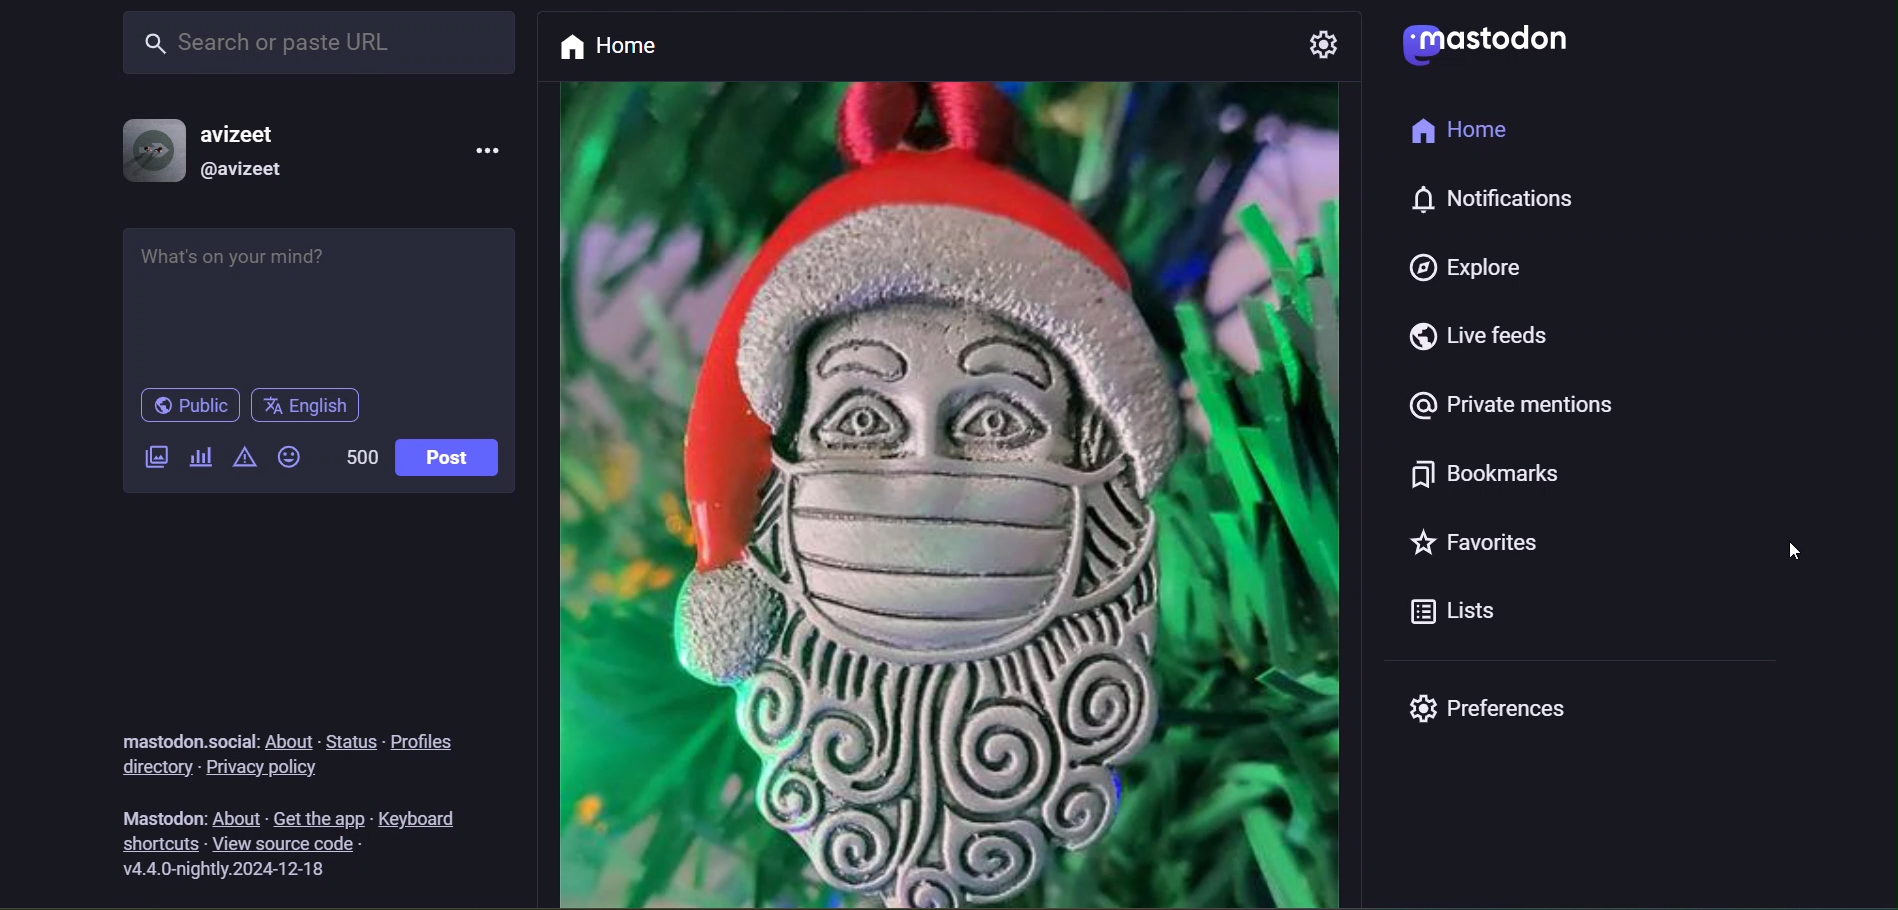 This screenshot has width=1898, height=910. I want to click on privacy policy, so click(278, 768).